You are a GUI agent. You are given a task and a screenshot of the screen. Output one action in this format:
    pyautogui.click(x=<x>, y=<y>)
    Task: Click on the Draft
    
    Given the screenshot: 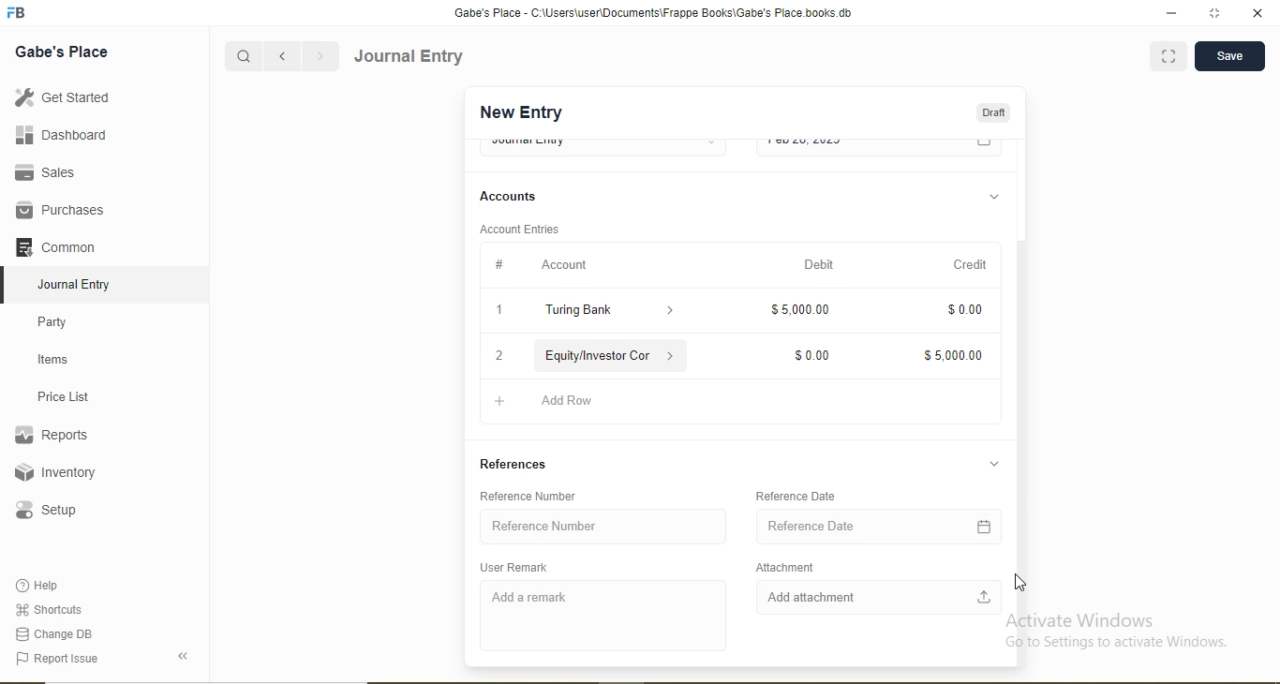 What is the action you would take?
    pyautogui.click(x=993, y=114)
    